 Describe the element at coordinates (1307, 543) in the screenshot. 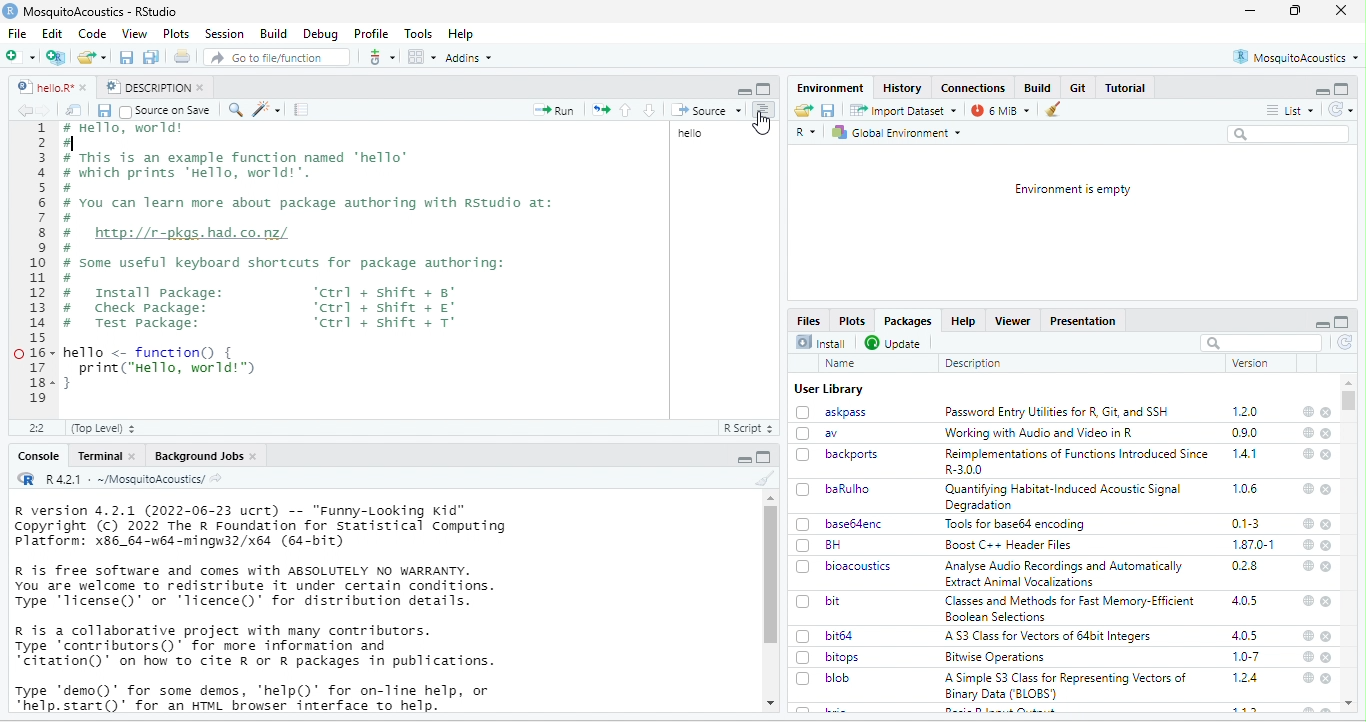

I see `help` at that location.